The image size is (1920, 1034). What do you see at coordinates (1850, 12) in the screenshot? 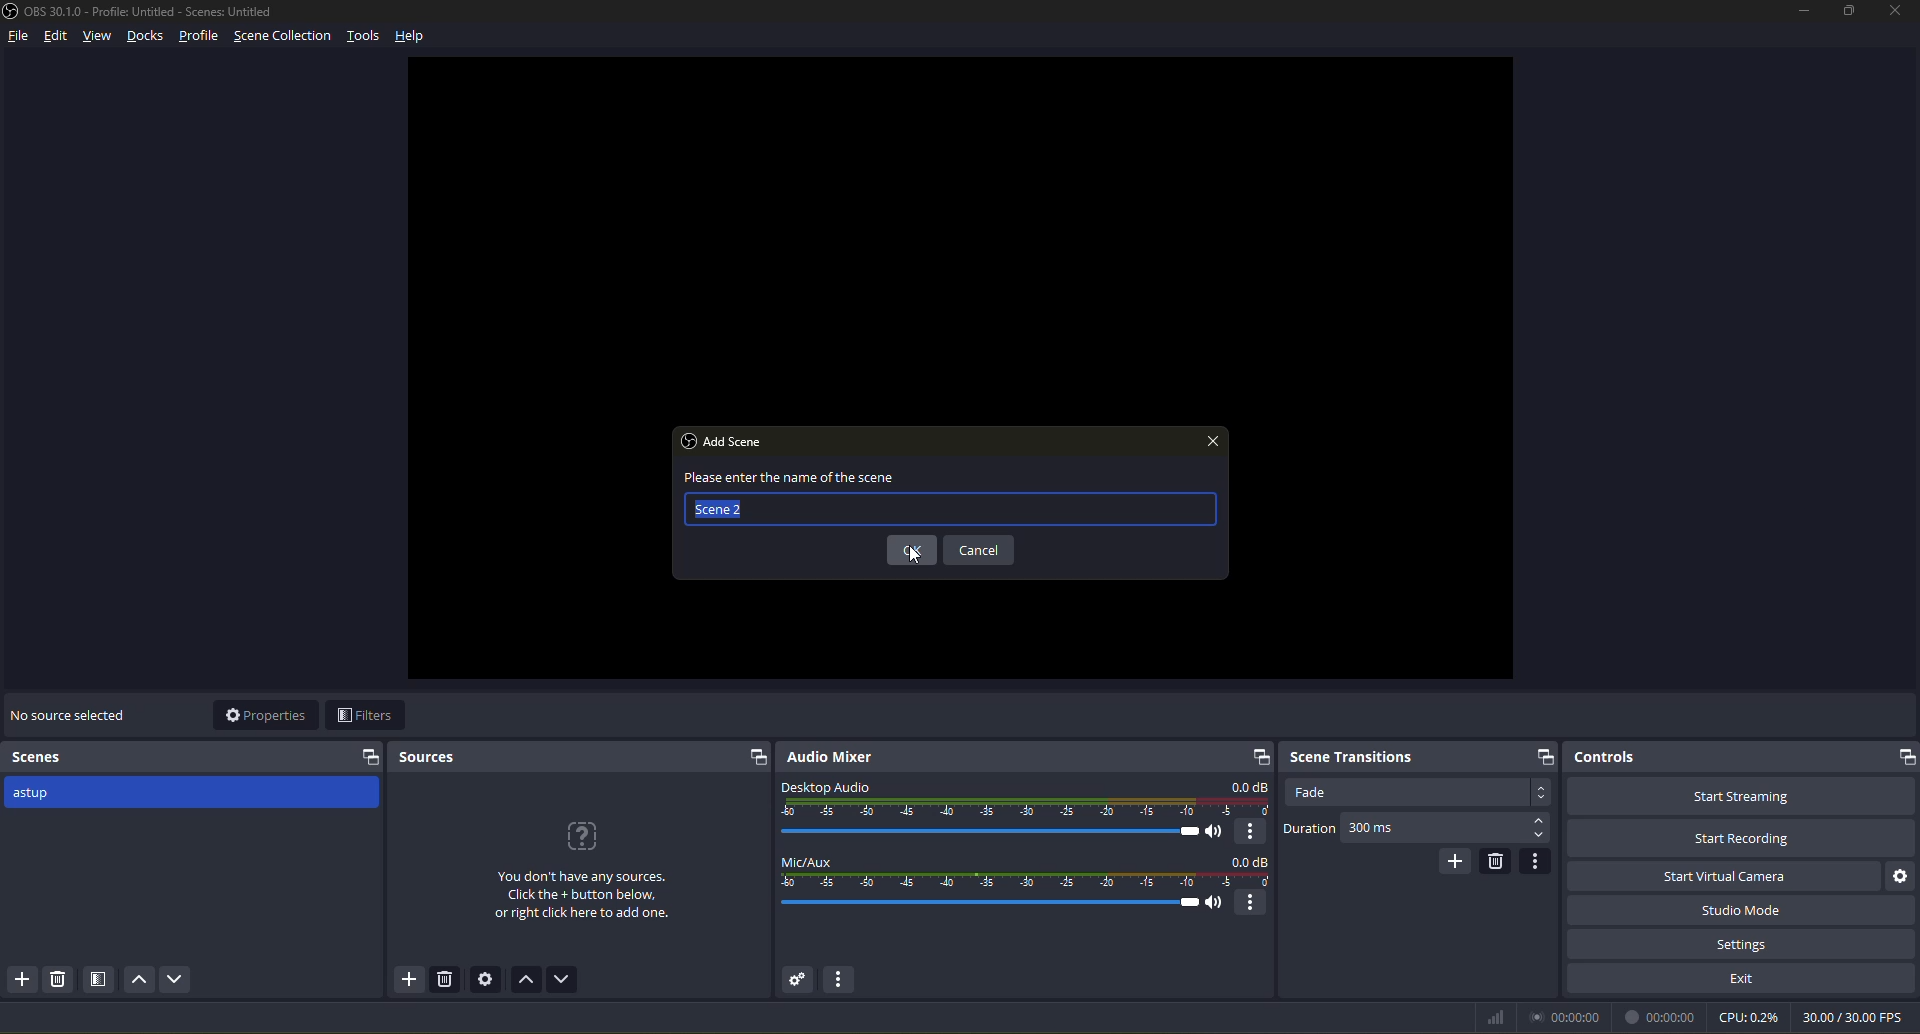
I see `maximize` at bounding box center [1850, 12].